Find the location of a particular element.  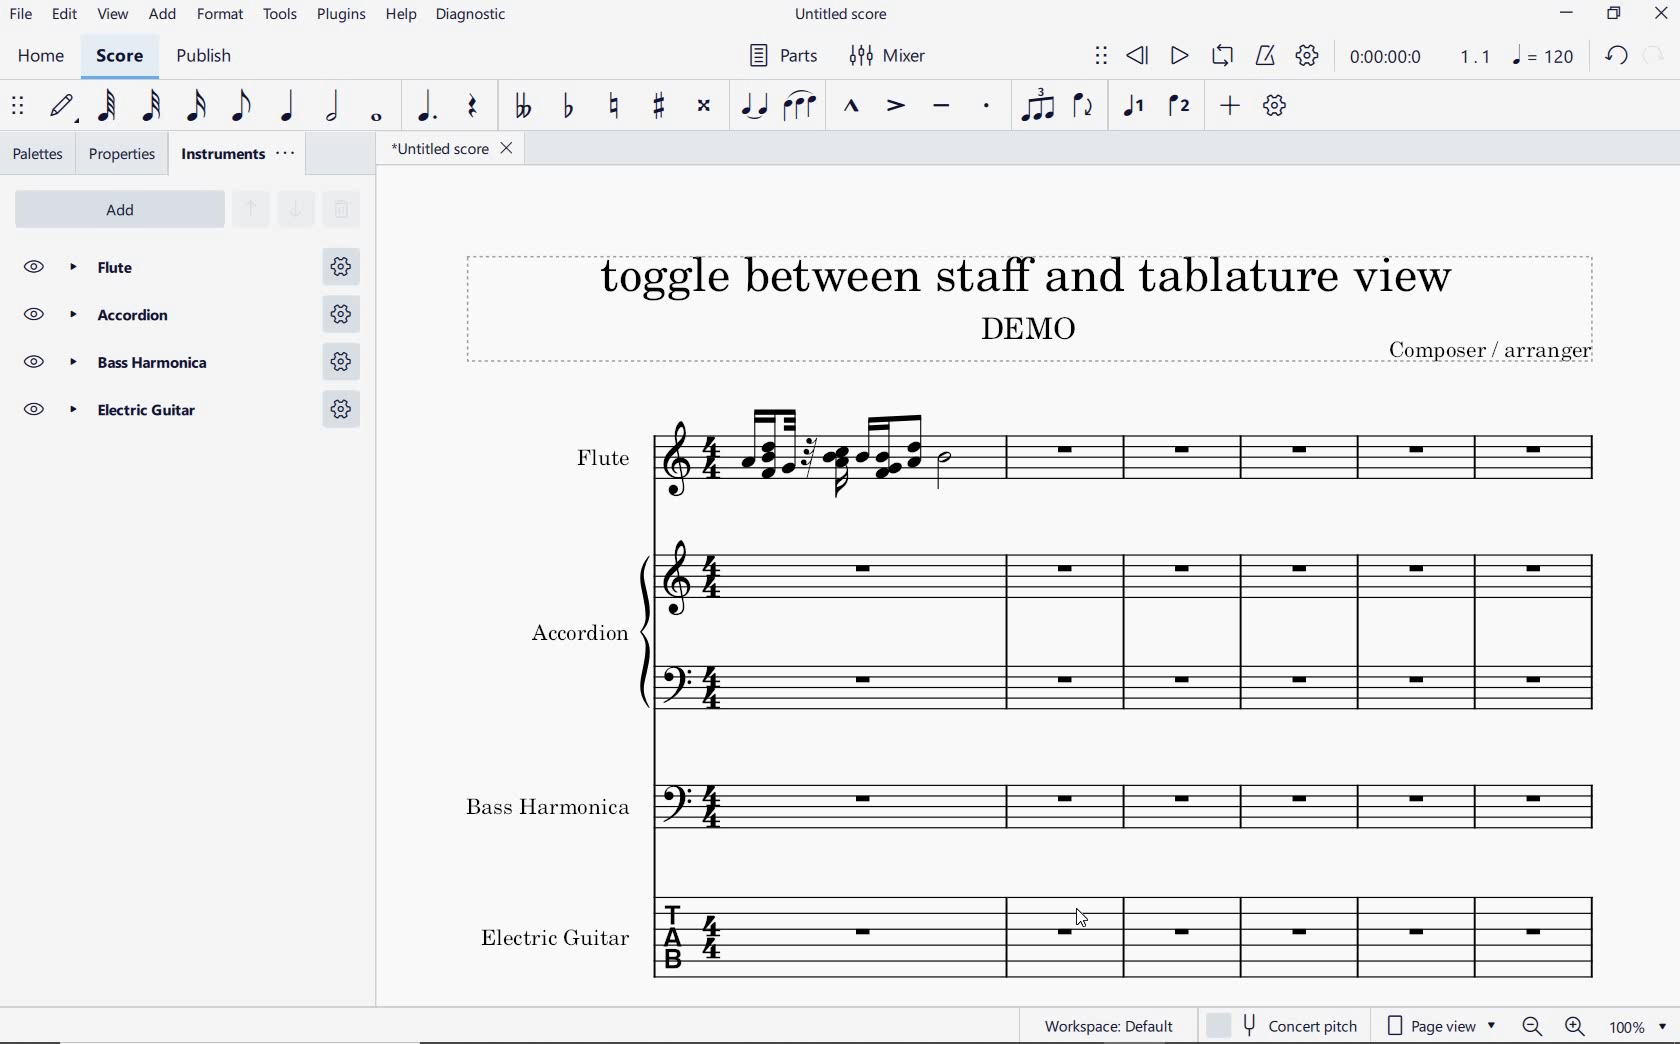

augmentation dot is located at coordinates (425, 106).